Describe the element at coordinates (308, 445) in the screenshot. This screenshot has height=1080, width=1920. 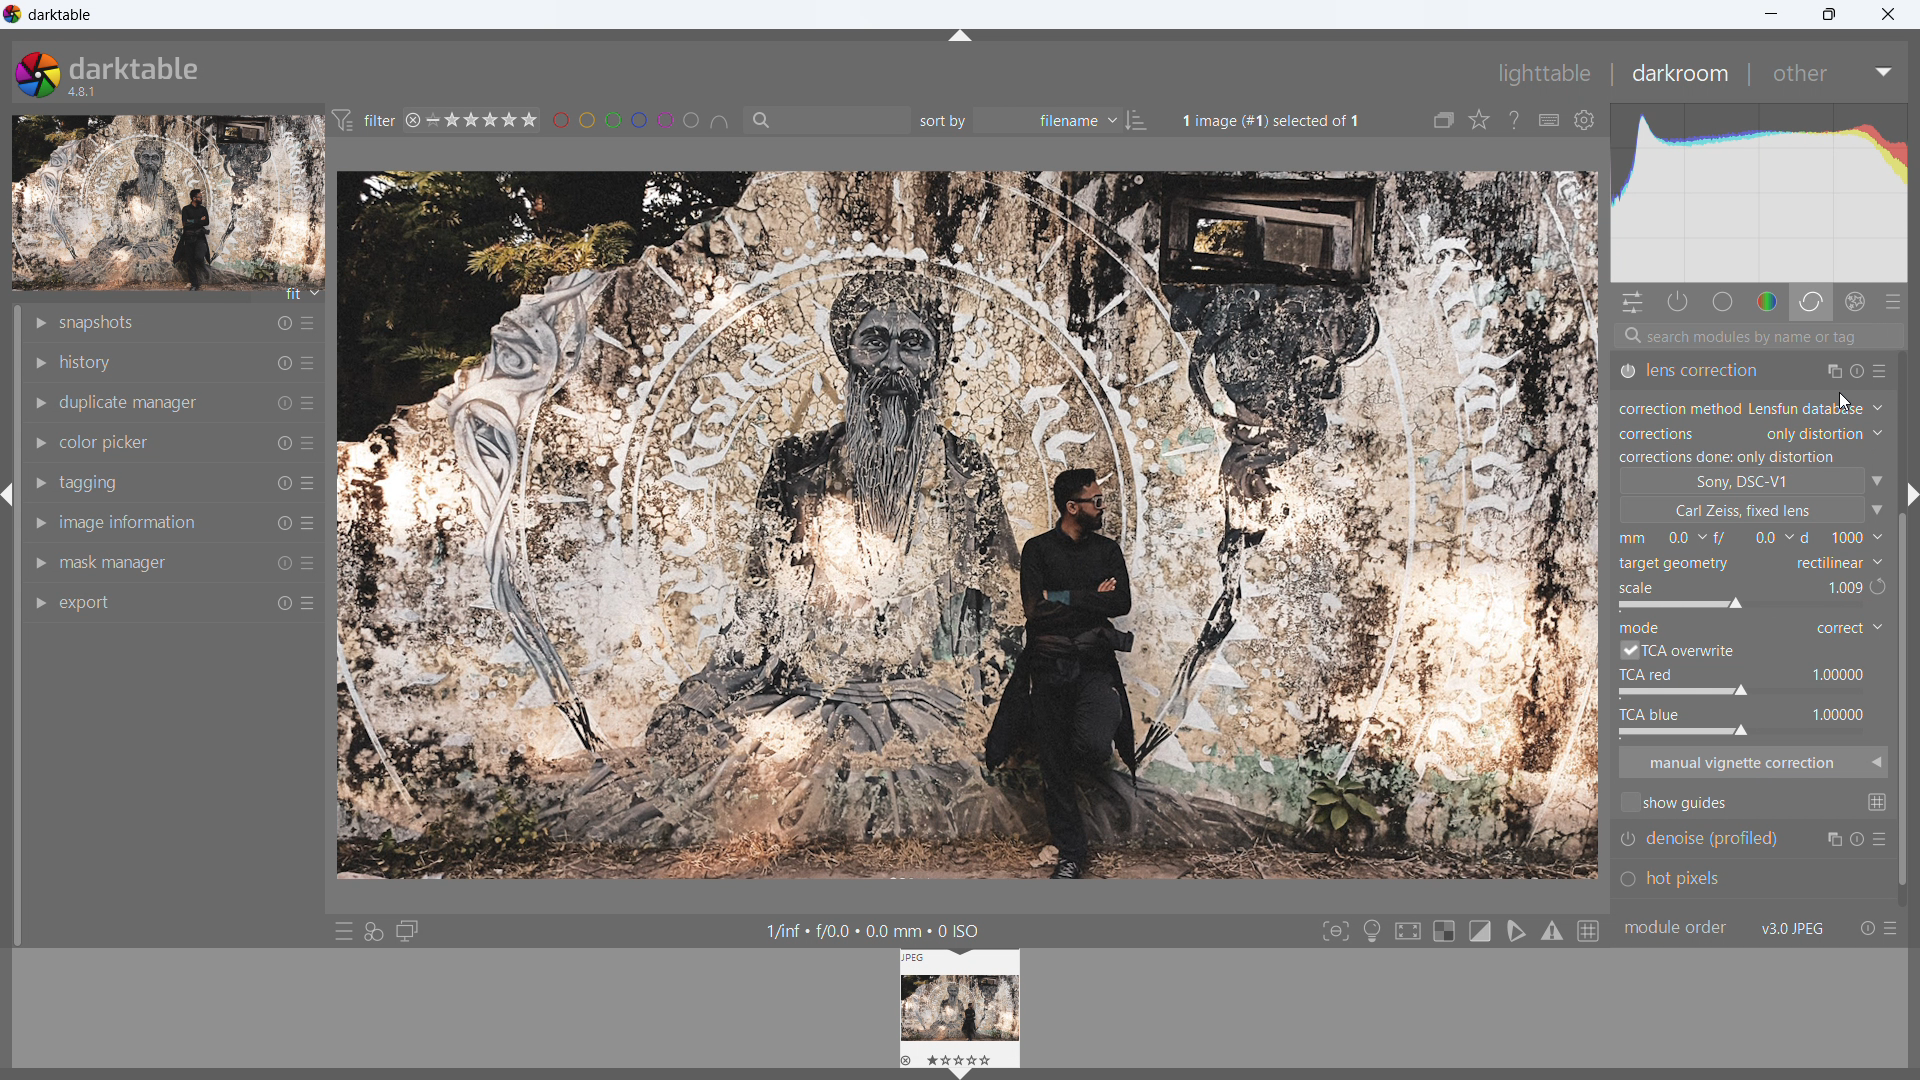
I see `more options` at that location.